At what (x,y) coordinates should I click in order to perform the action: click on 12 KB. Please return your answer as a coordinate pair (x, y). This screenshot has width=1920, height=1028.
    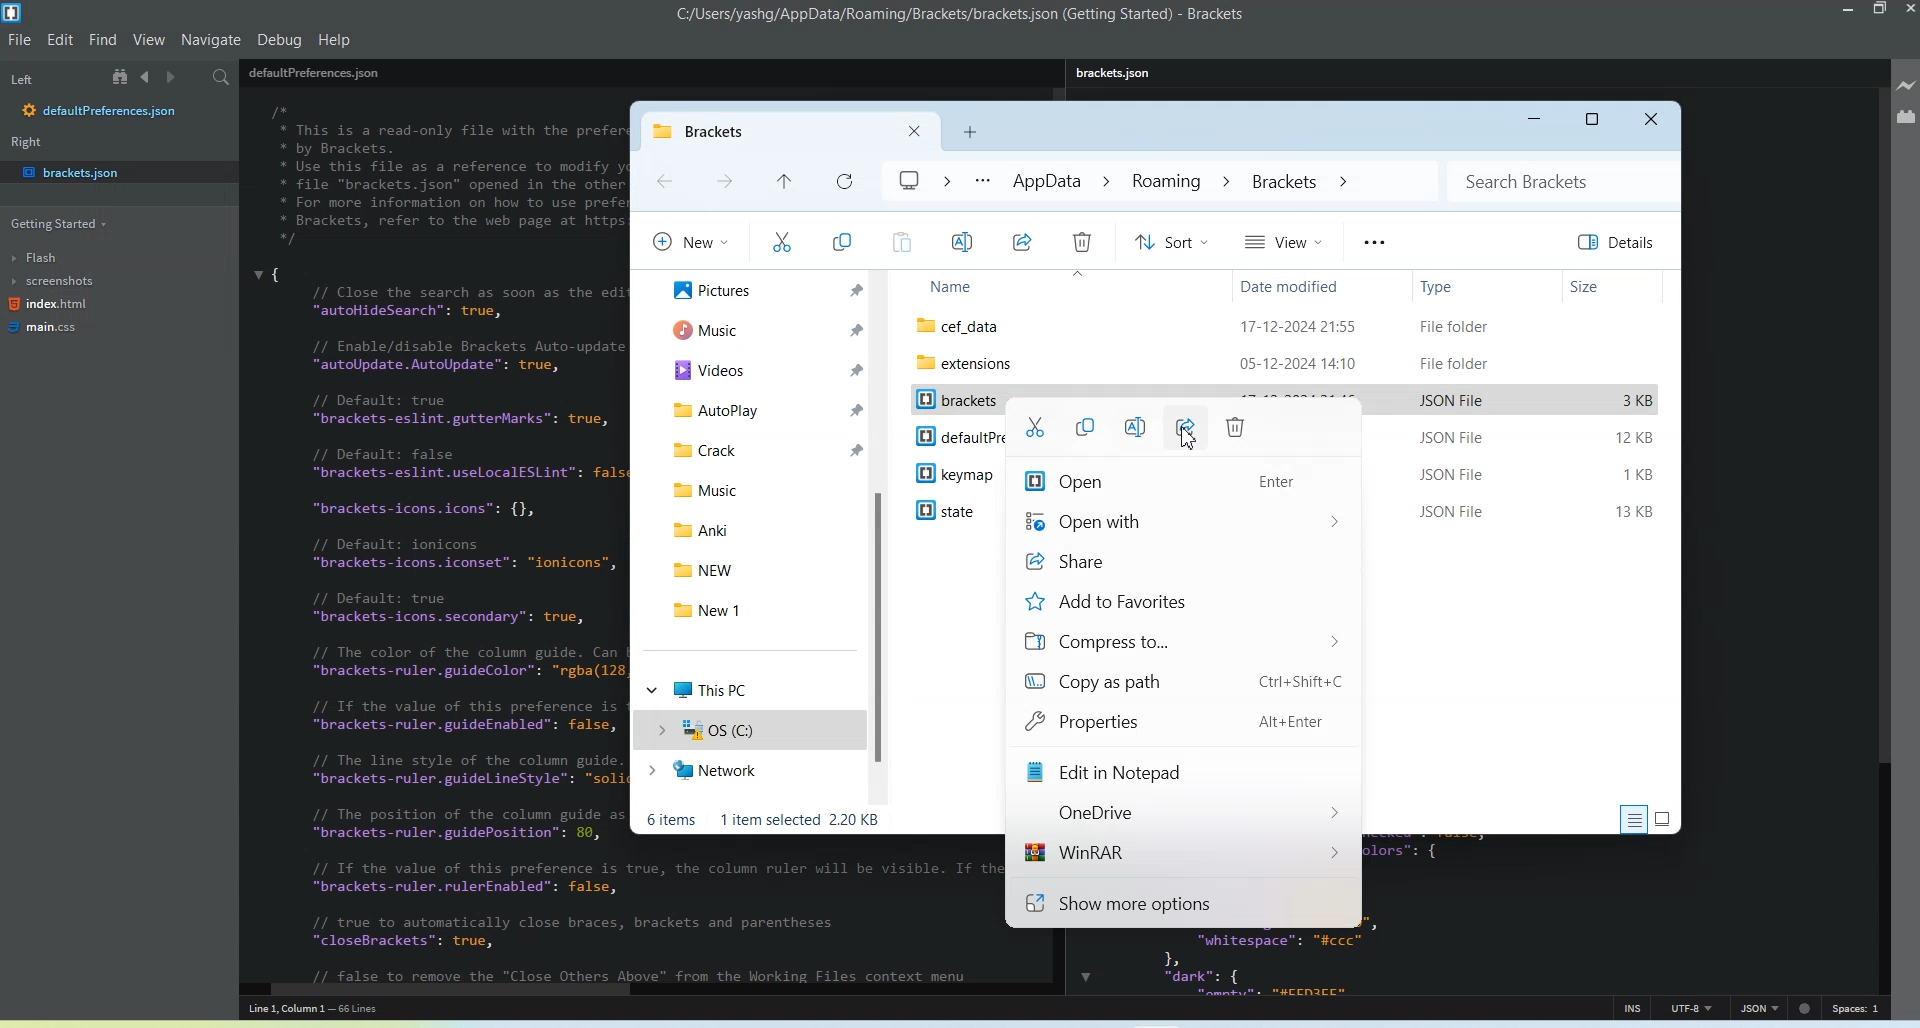
    Looking at the image, I should click on (1634, 436).